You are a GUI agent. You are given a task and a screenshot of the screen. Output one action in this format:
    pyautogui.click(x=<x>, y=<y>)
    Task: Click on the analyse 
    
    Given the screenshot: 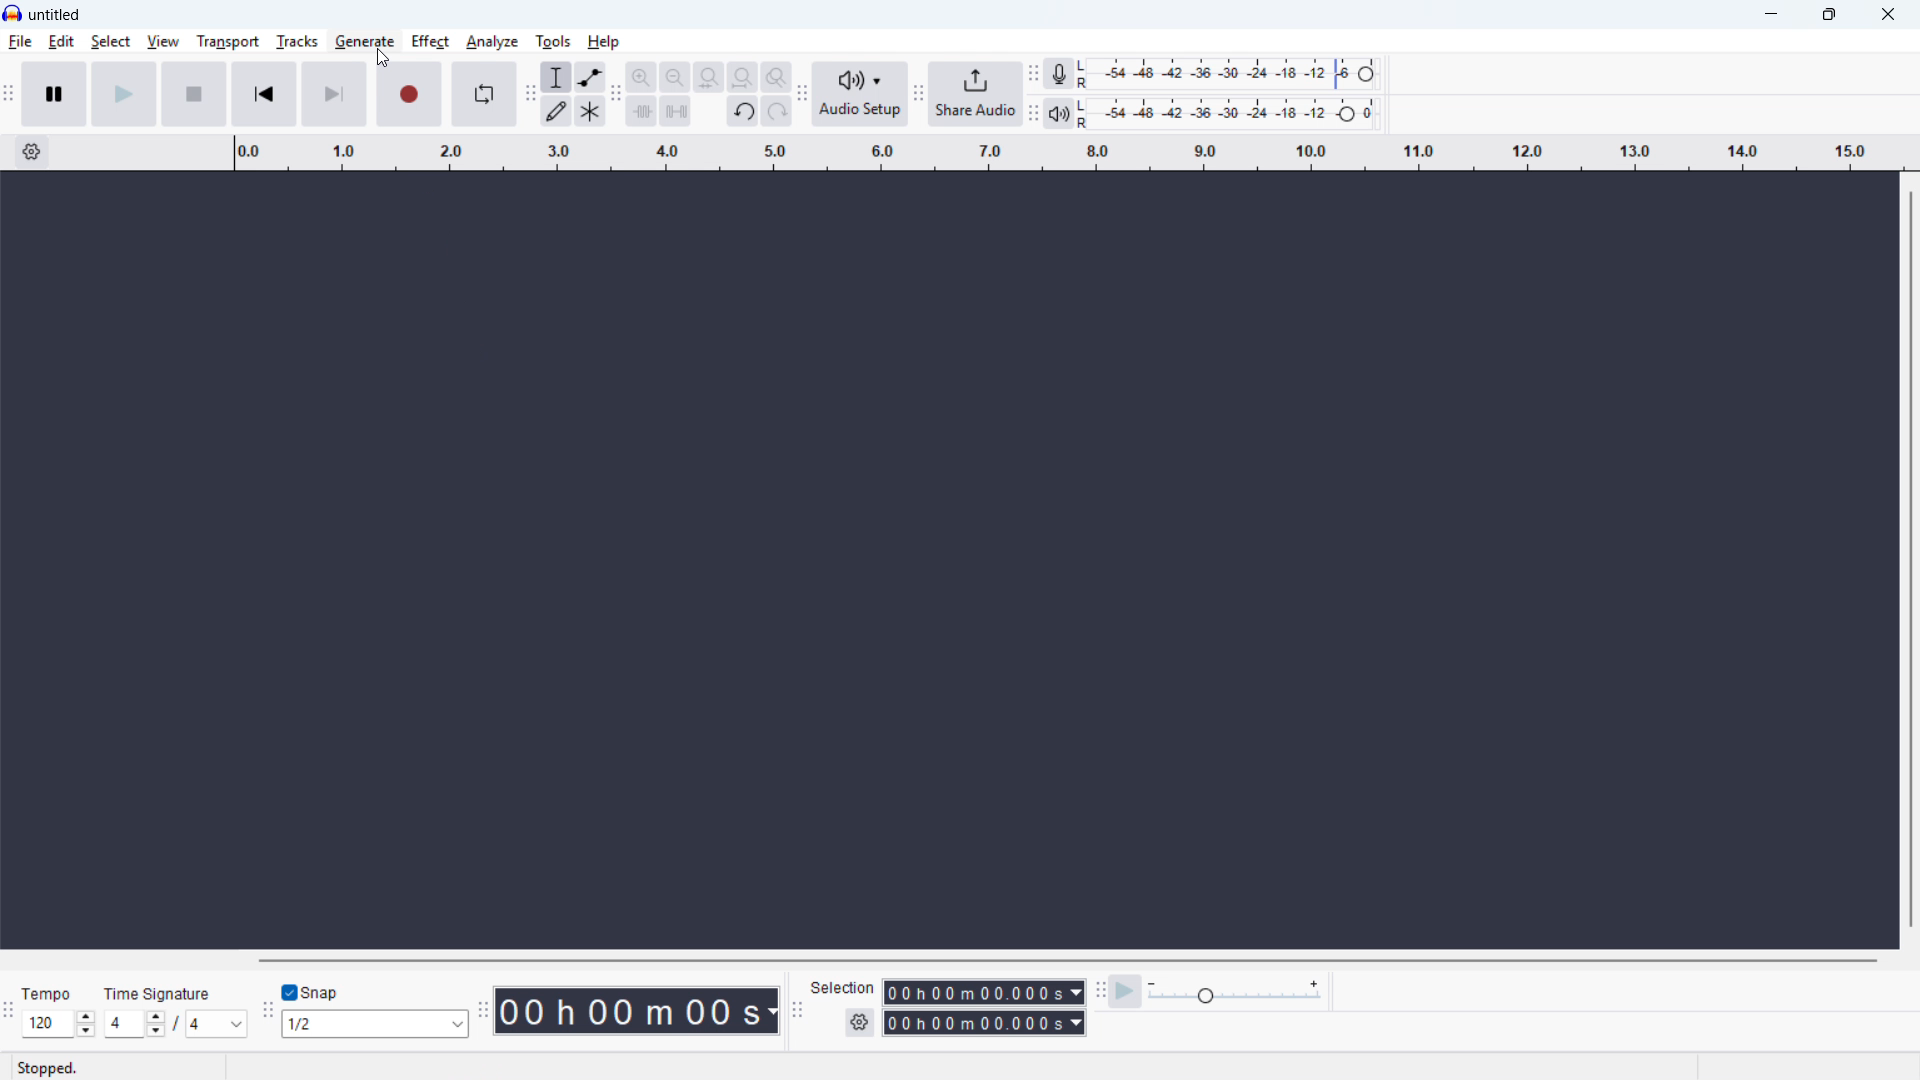 What is the action you would take?
    pyautogui.click(x=491, y=43)
    